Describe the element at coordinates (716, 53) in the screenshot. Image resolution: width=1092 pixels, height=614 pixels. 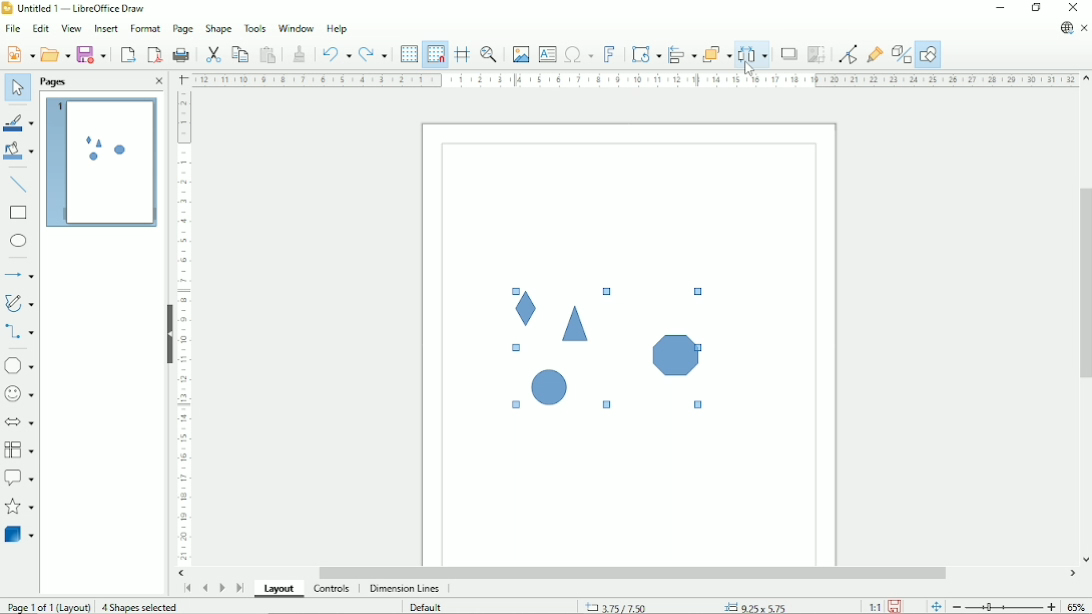
I see `Arrange` at that location.